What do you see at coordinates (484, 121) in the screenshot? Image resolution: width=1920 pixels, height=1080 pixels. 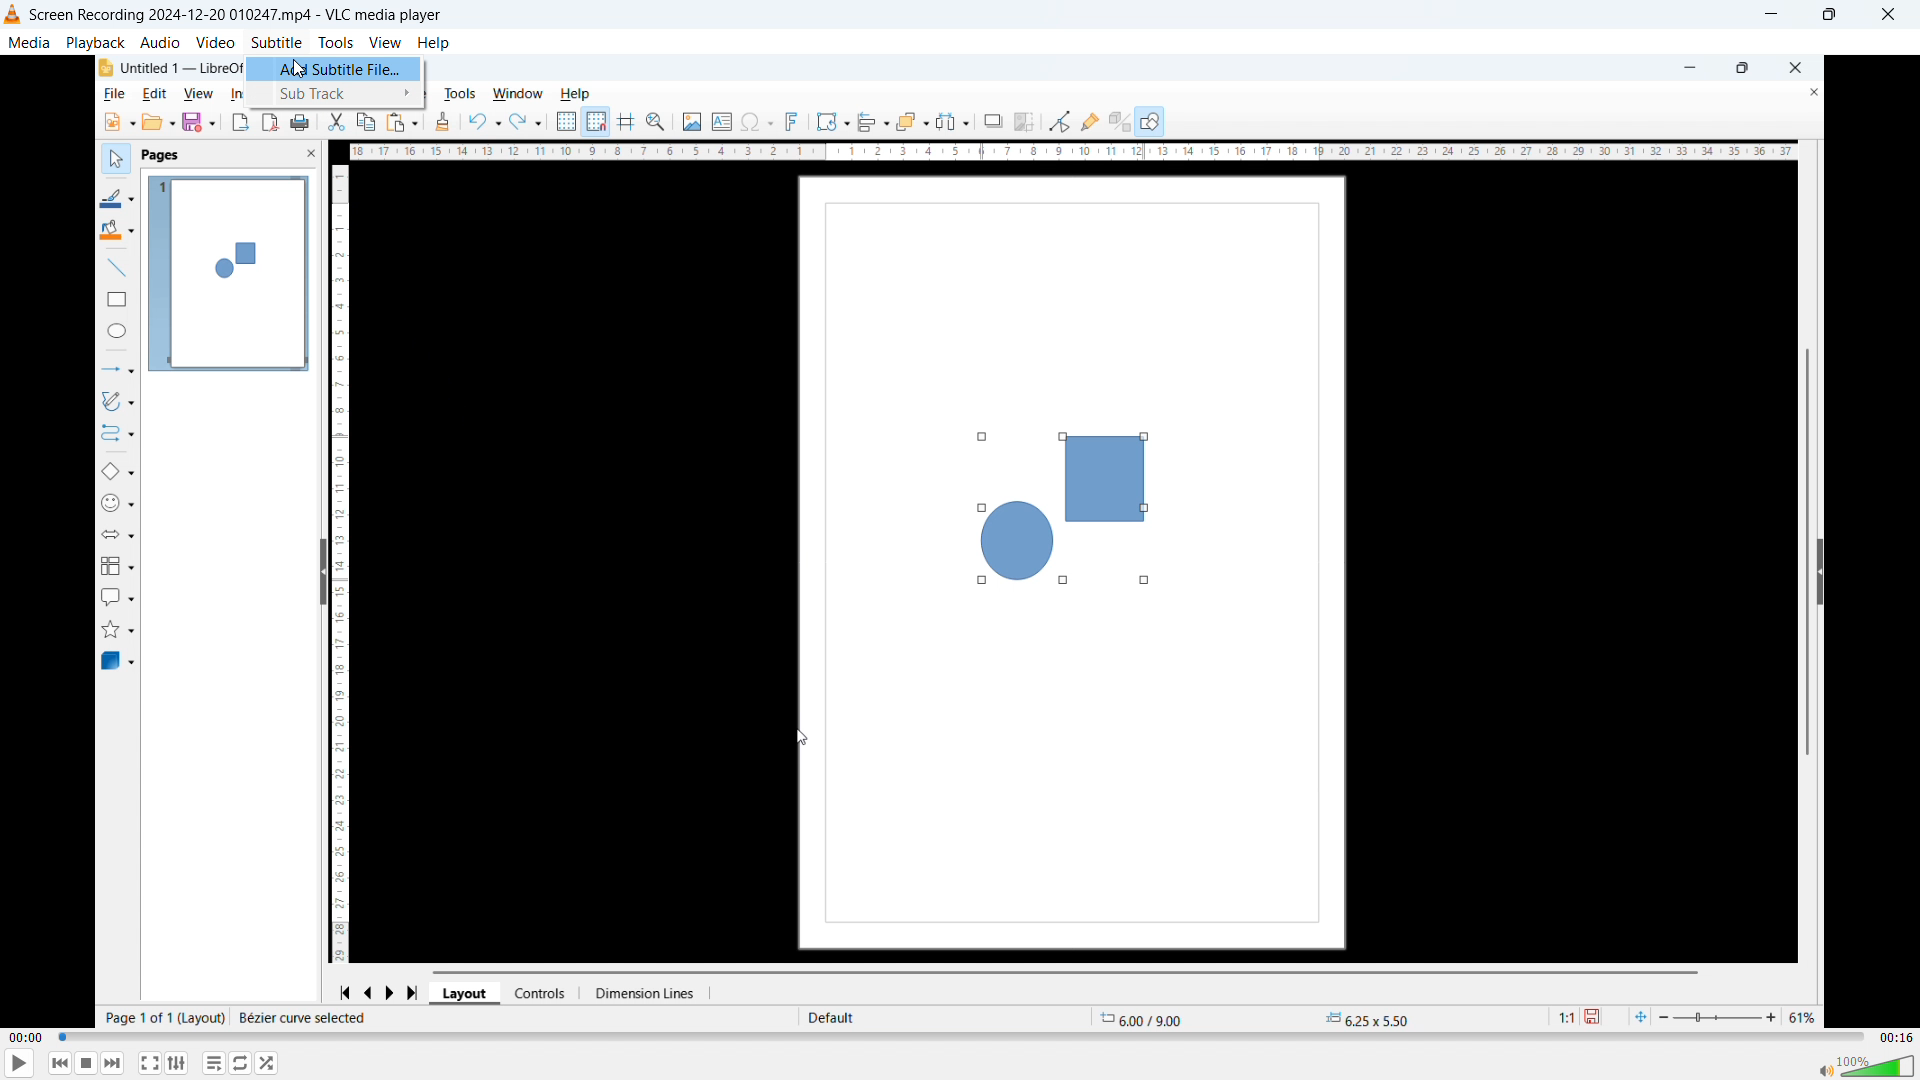 I see `undo` at bounding box center [484, 121].